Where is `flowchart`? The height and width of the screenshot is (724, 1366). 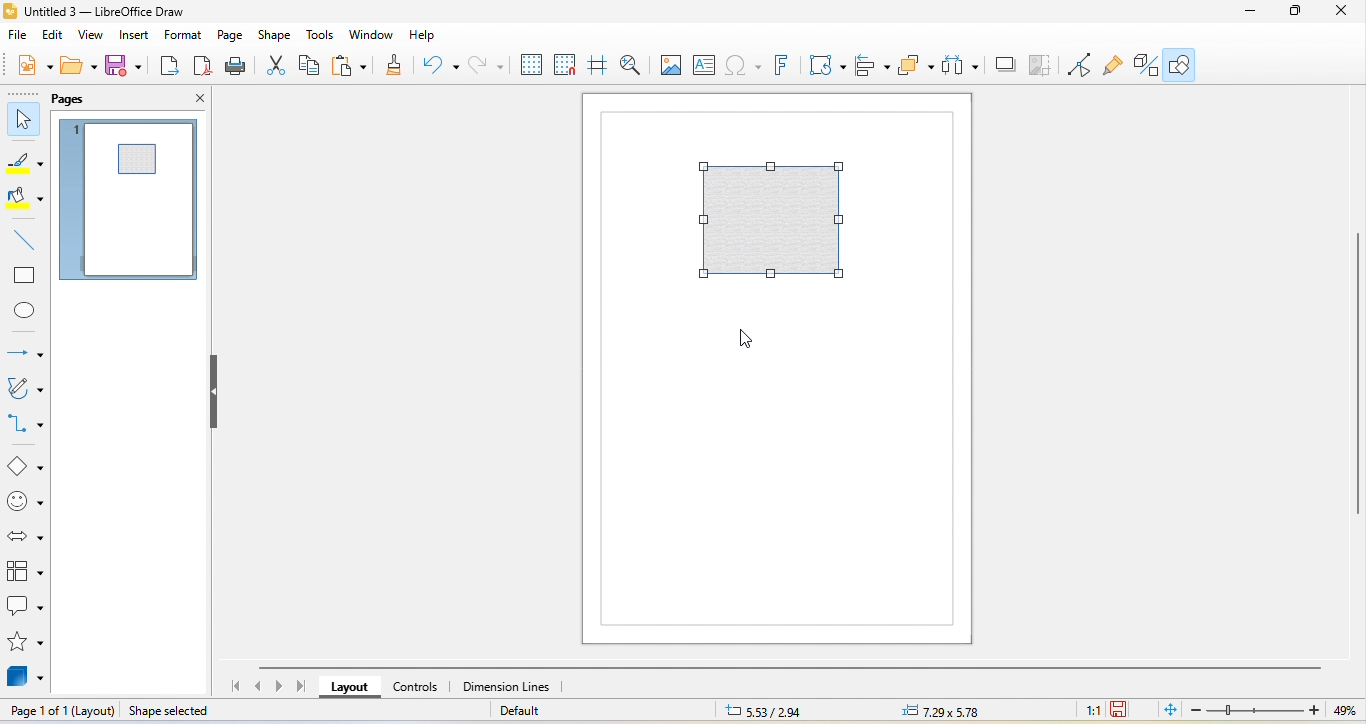
flowchart is located at coordinates (25, 571).